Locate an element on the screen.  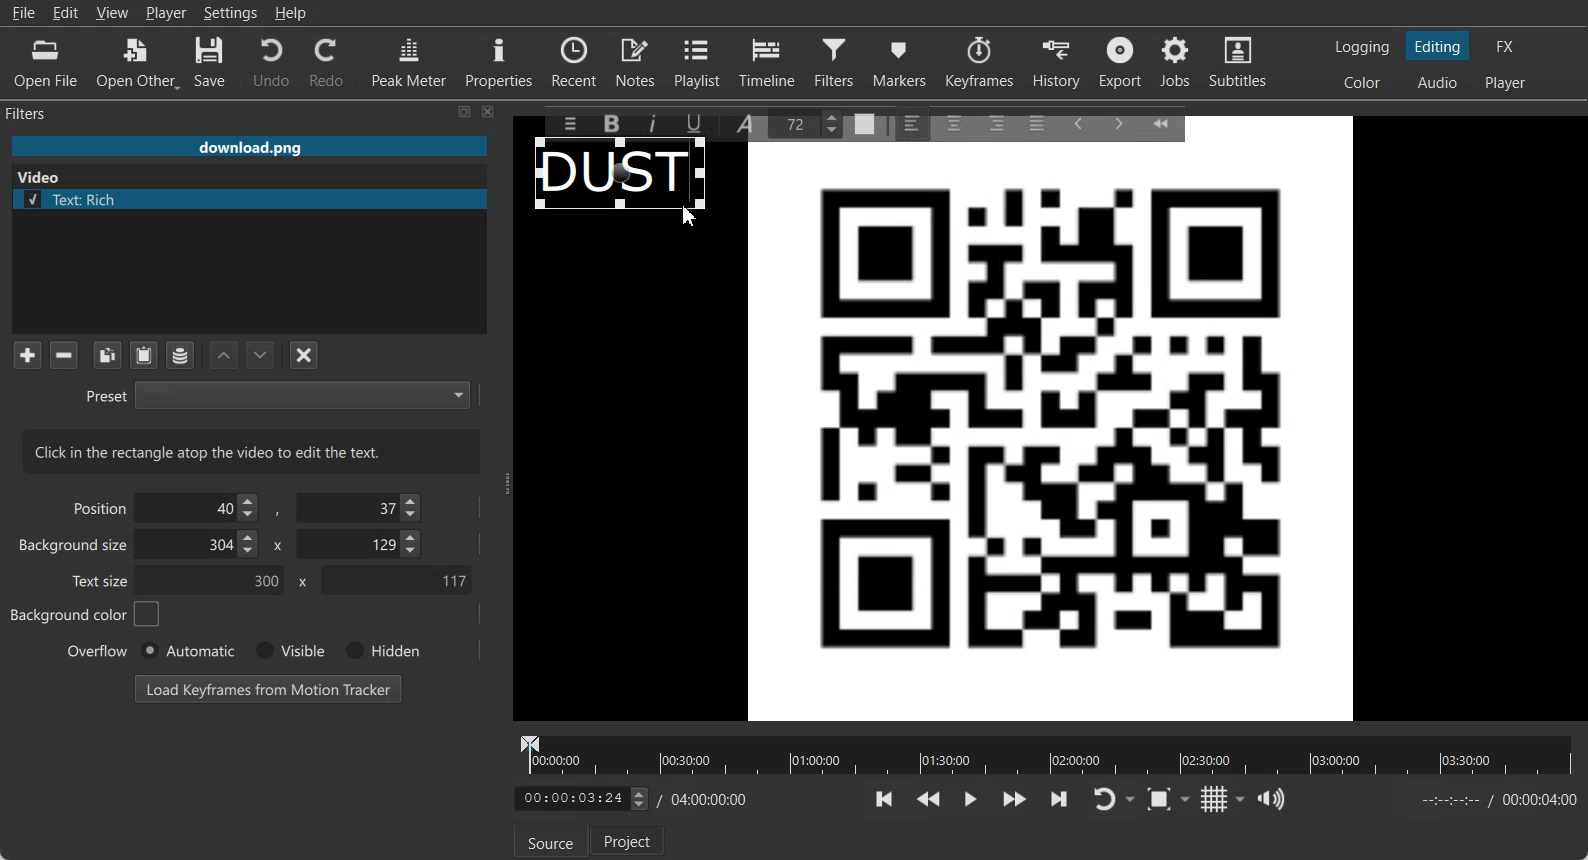
Font is located at coordinates (749, 122).